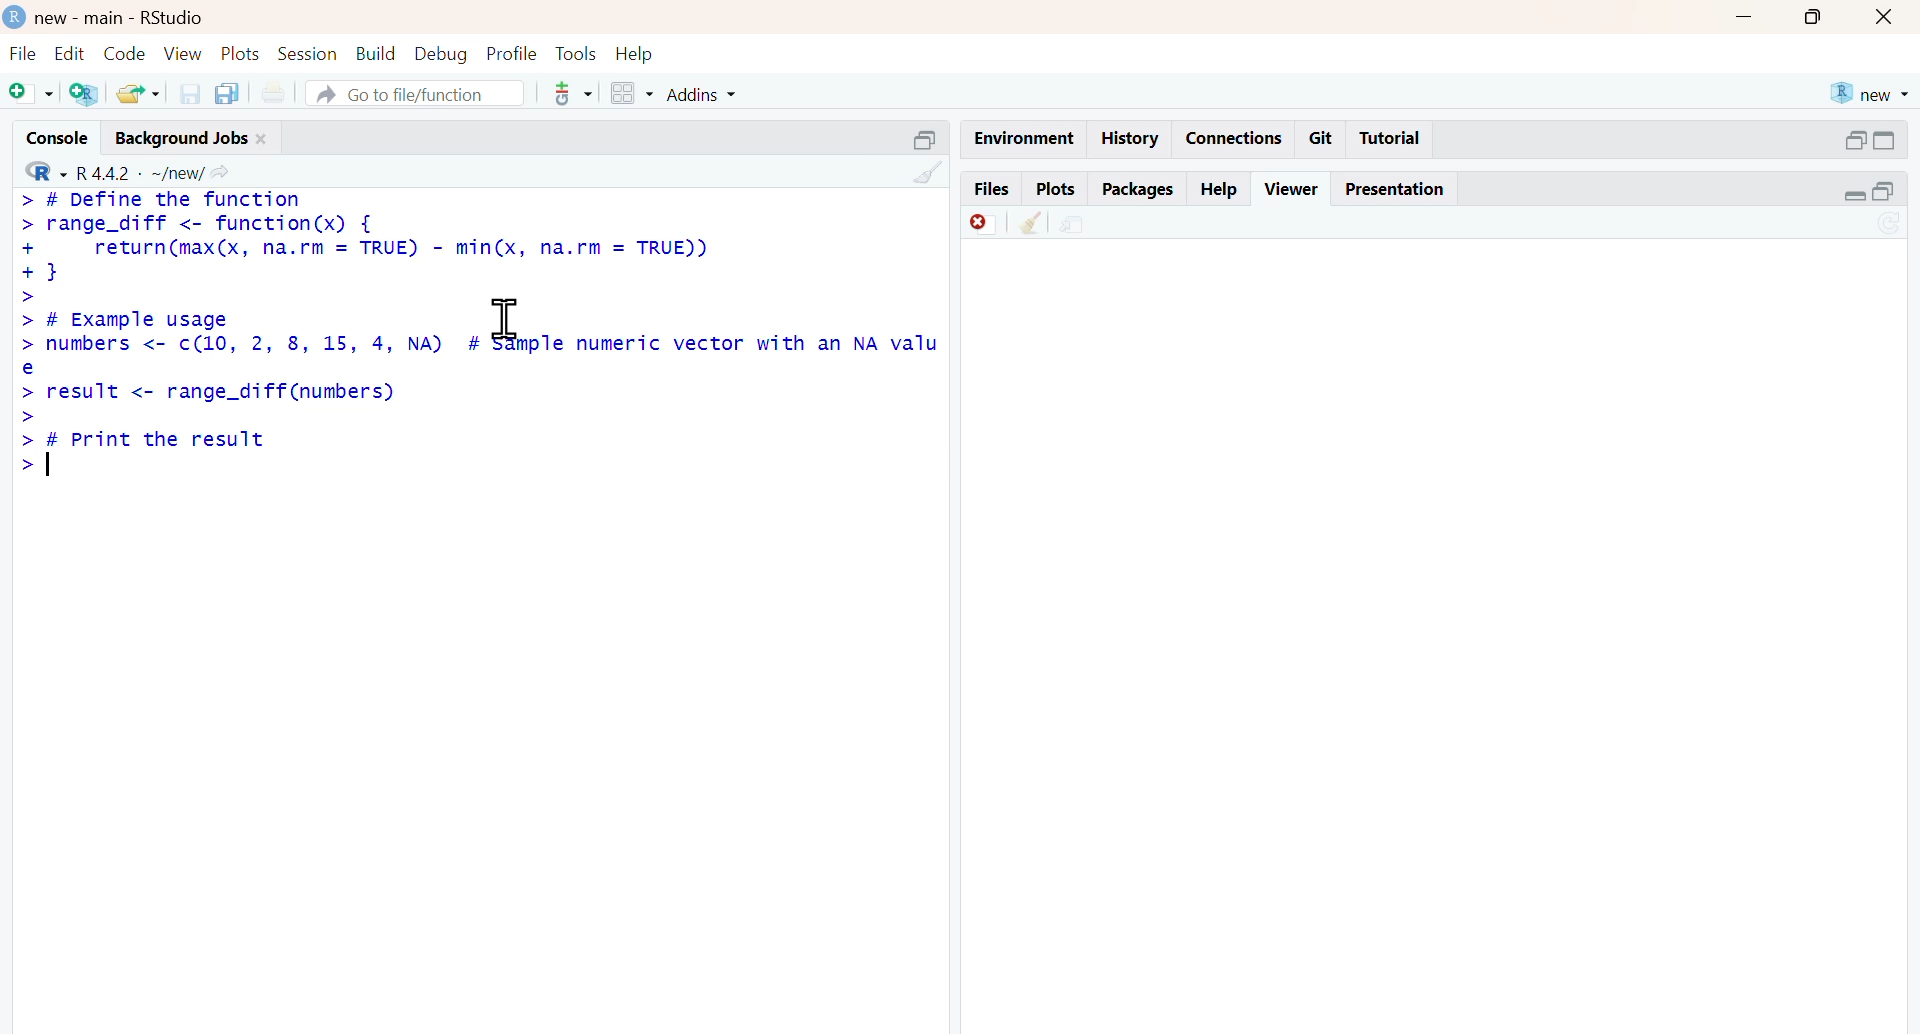 This screenshot has width=1920, height=1034. Describe the element at coordinates (634, 55) in the screenshot. I see `help` at that location.